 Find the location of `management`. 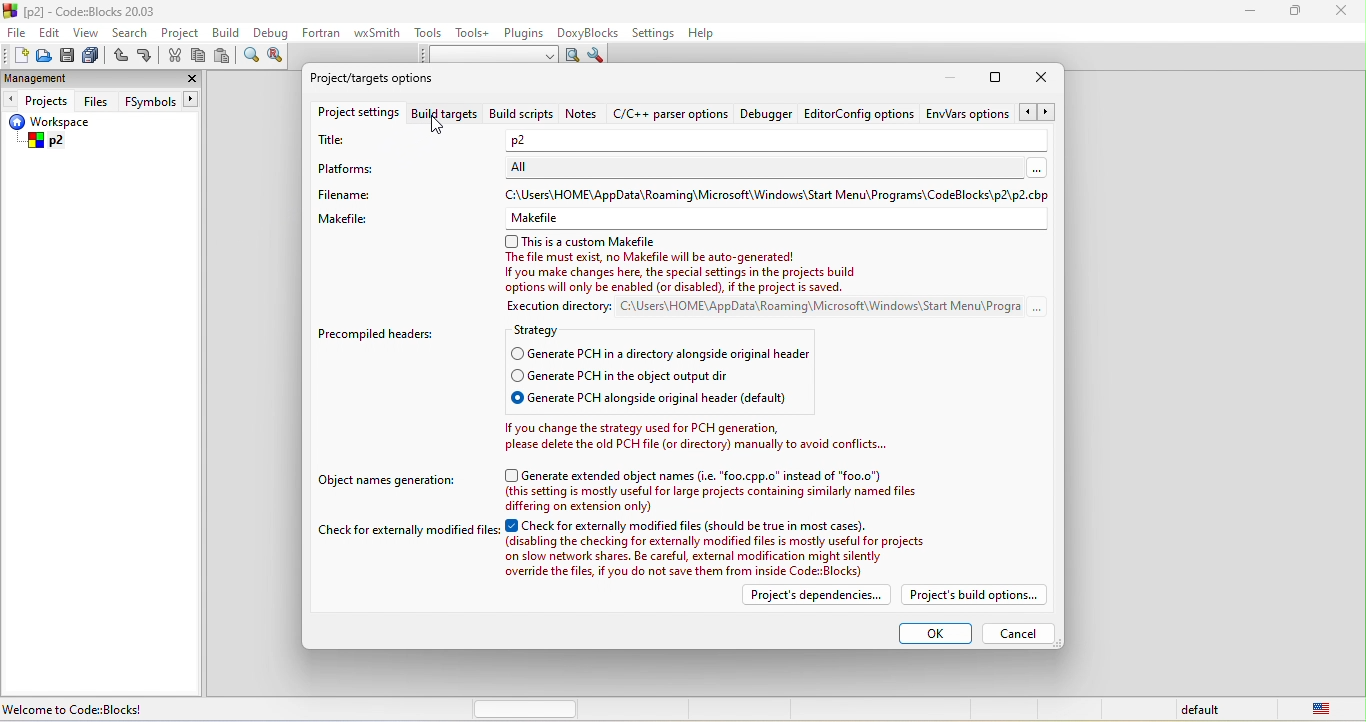

management is located at coordinates (36, 78).